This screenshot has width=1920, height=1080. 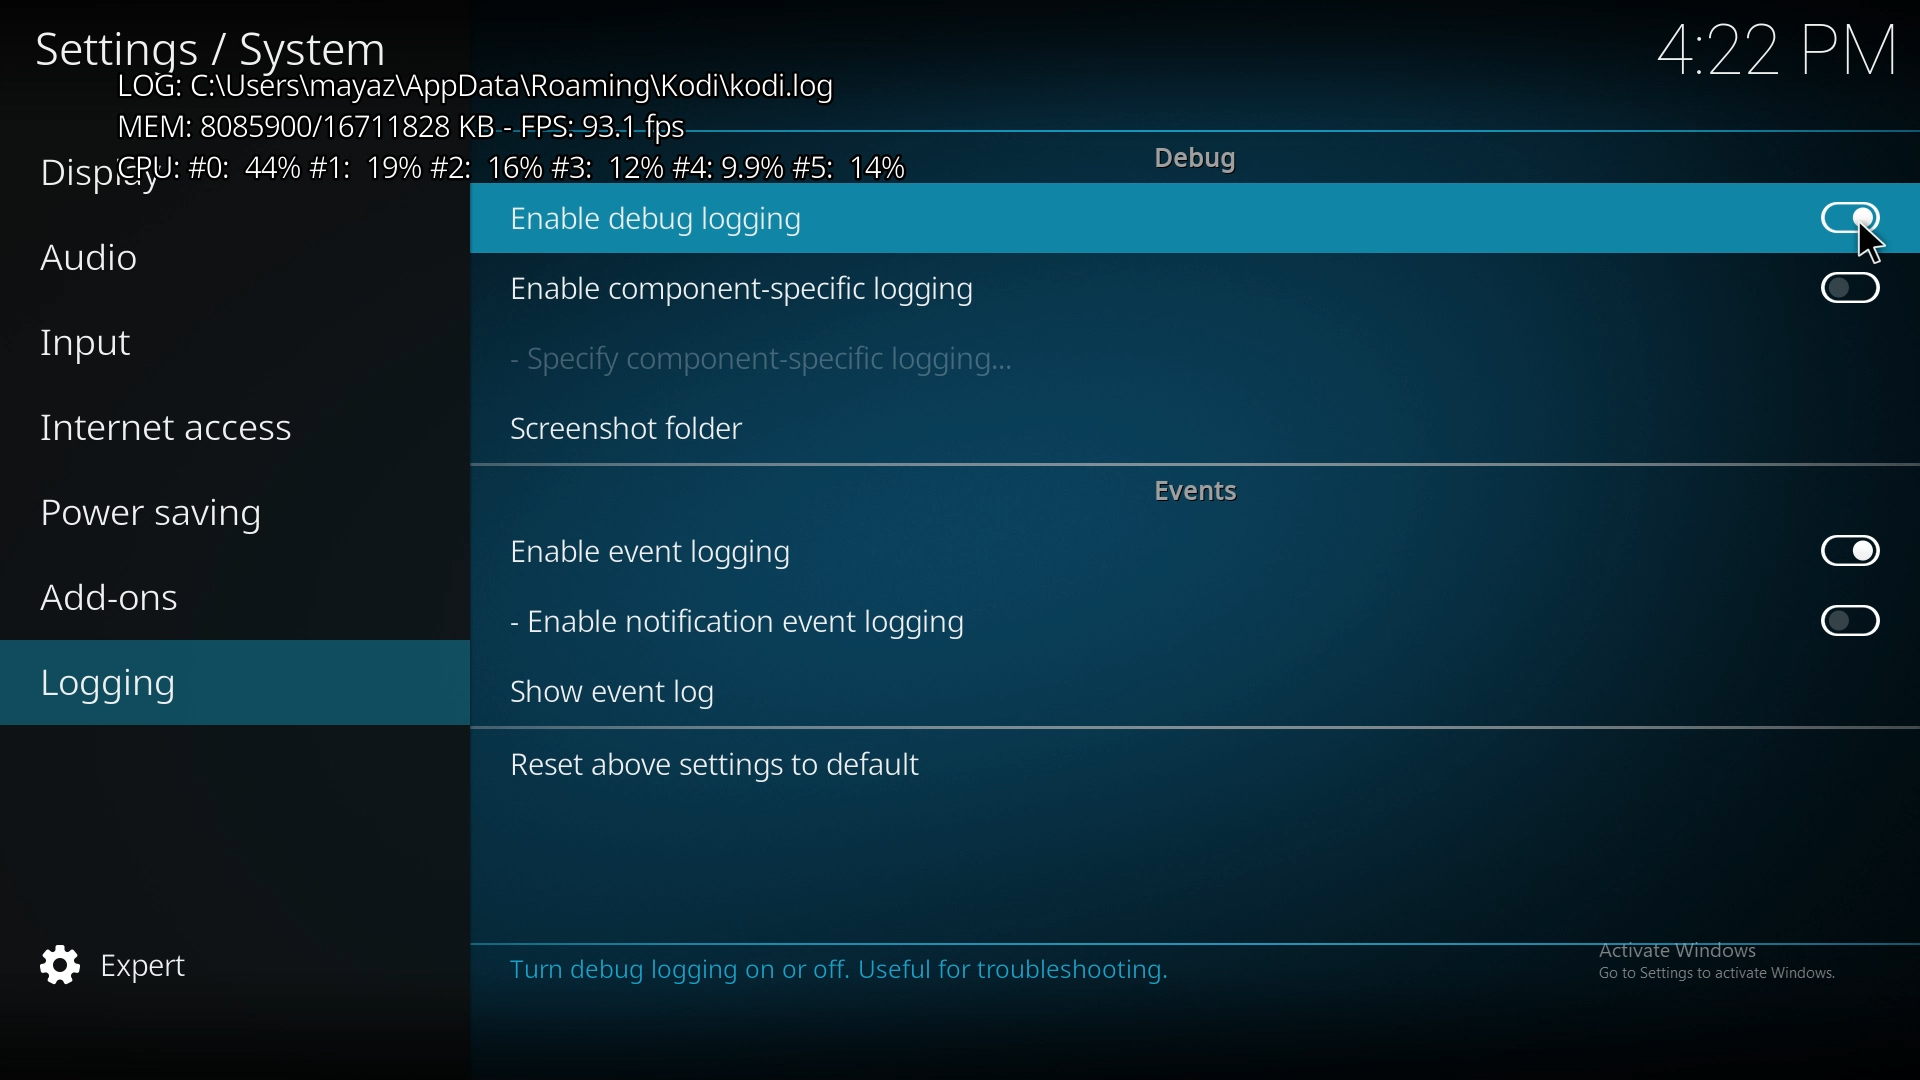 What do you see at coordinates (477, 103) in the screenshot?
I see `debug logging` at bounding box center [477, 103].